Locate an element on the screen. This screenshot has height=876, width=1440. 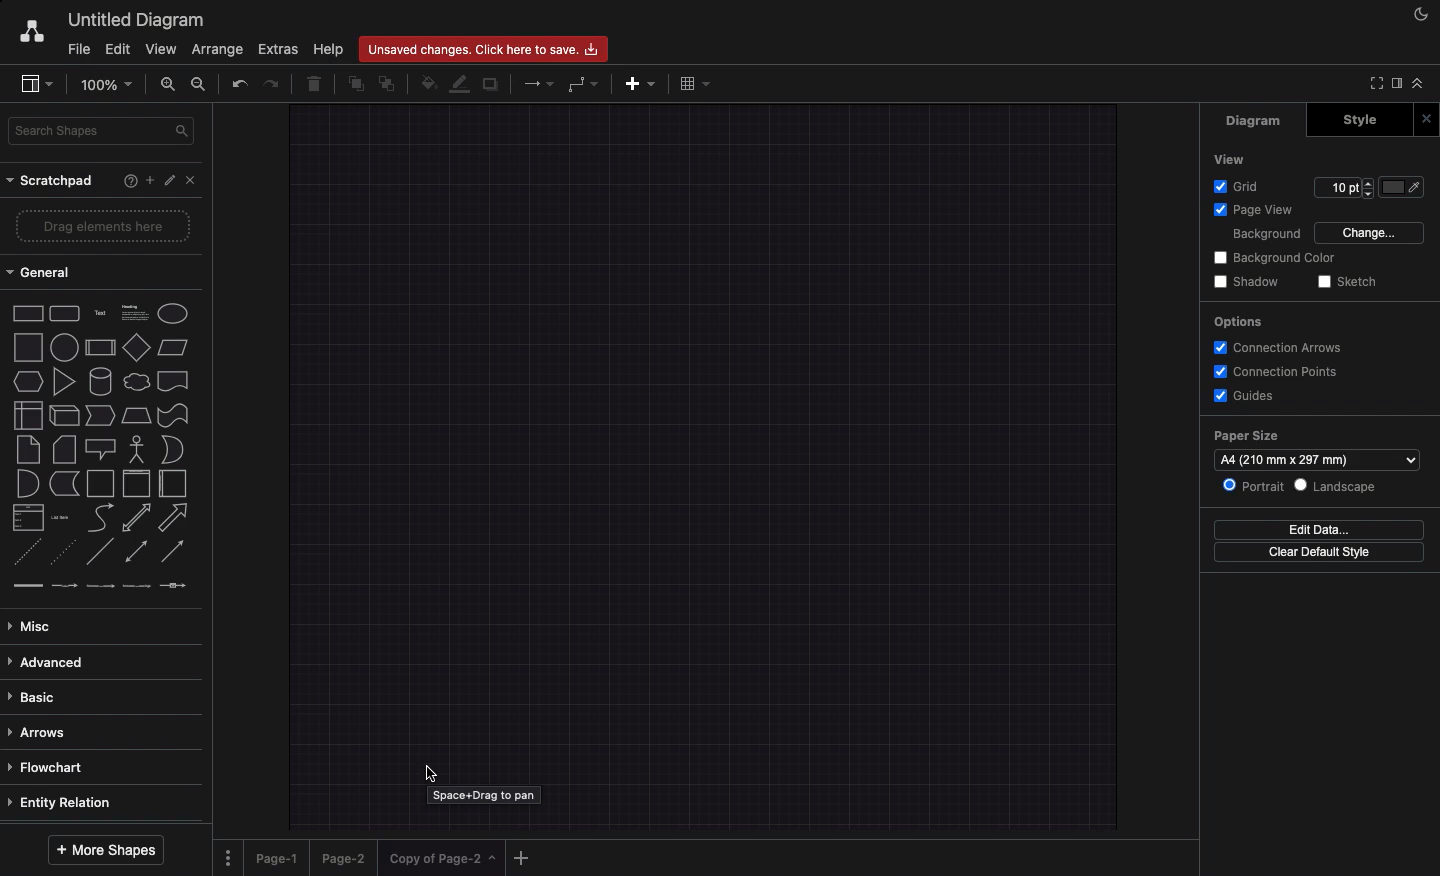
Page 1 is located at coordinates (279, 855).